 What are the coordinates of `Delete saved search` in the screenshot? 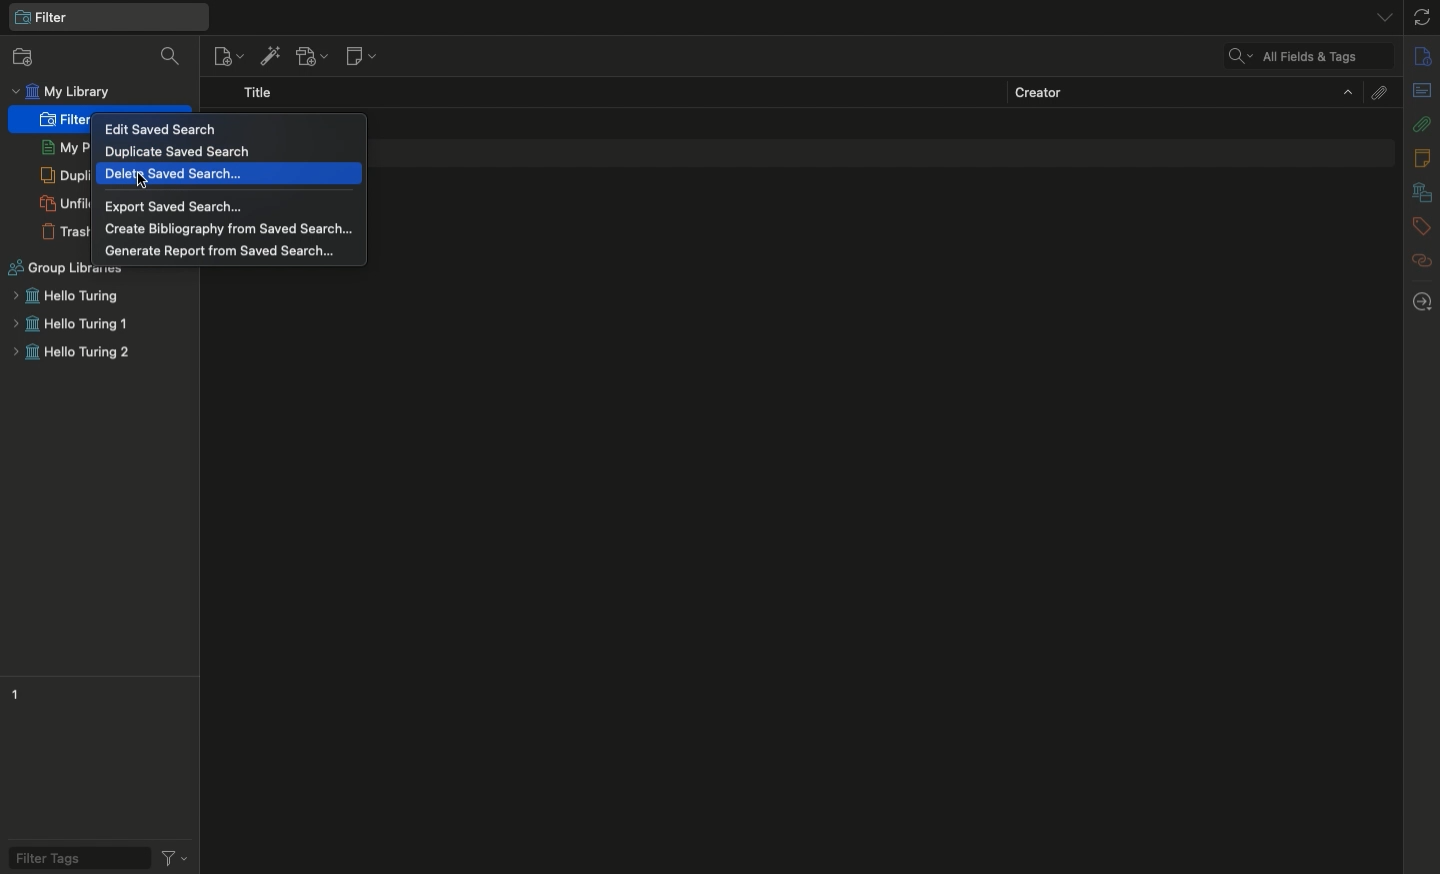 It's located at (181, 175).